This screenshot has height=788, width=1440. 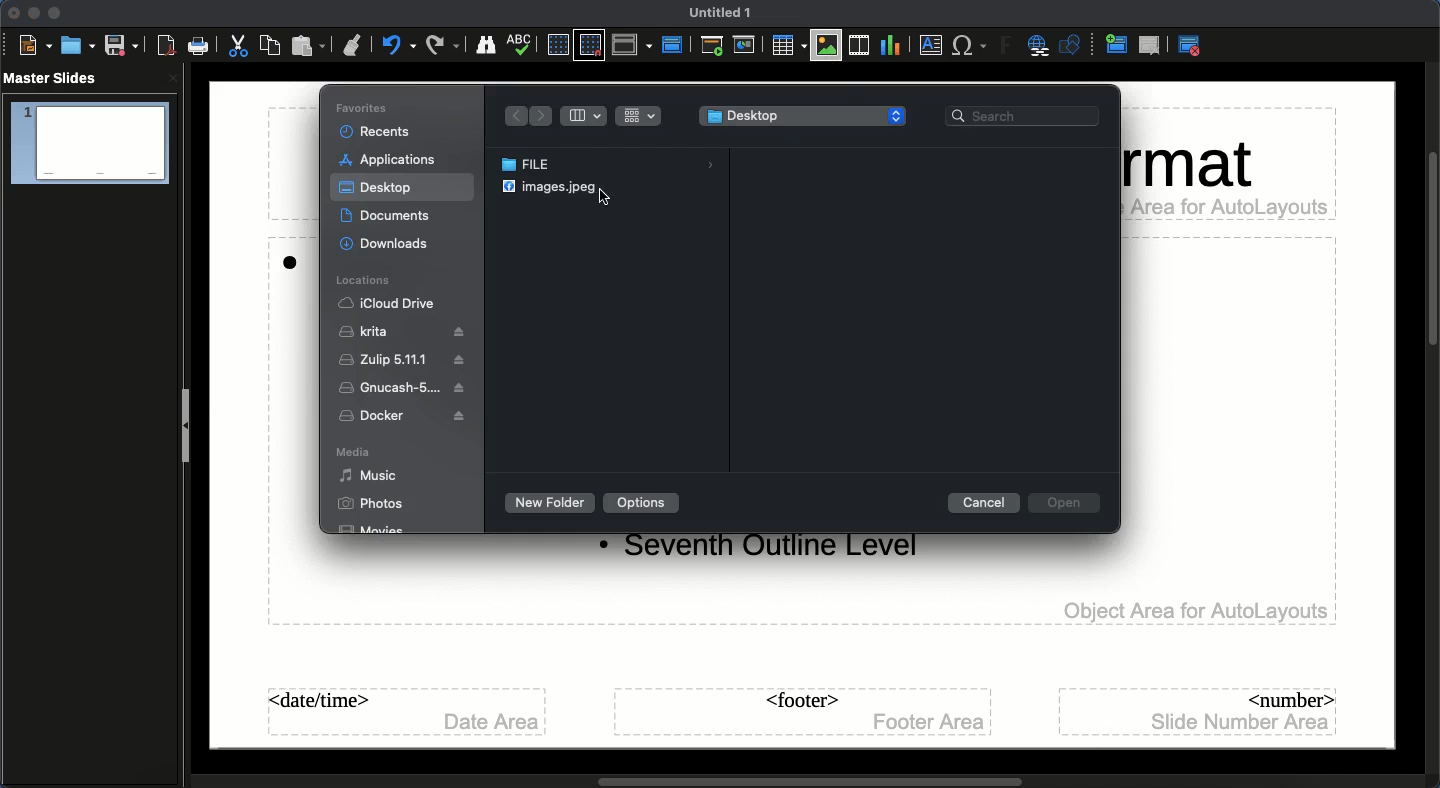 What do you see at coordinates (238, 46) in the screenshot?
I see `Cut` at bounding box center [238, 46].